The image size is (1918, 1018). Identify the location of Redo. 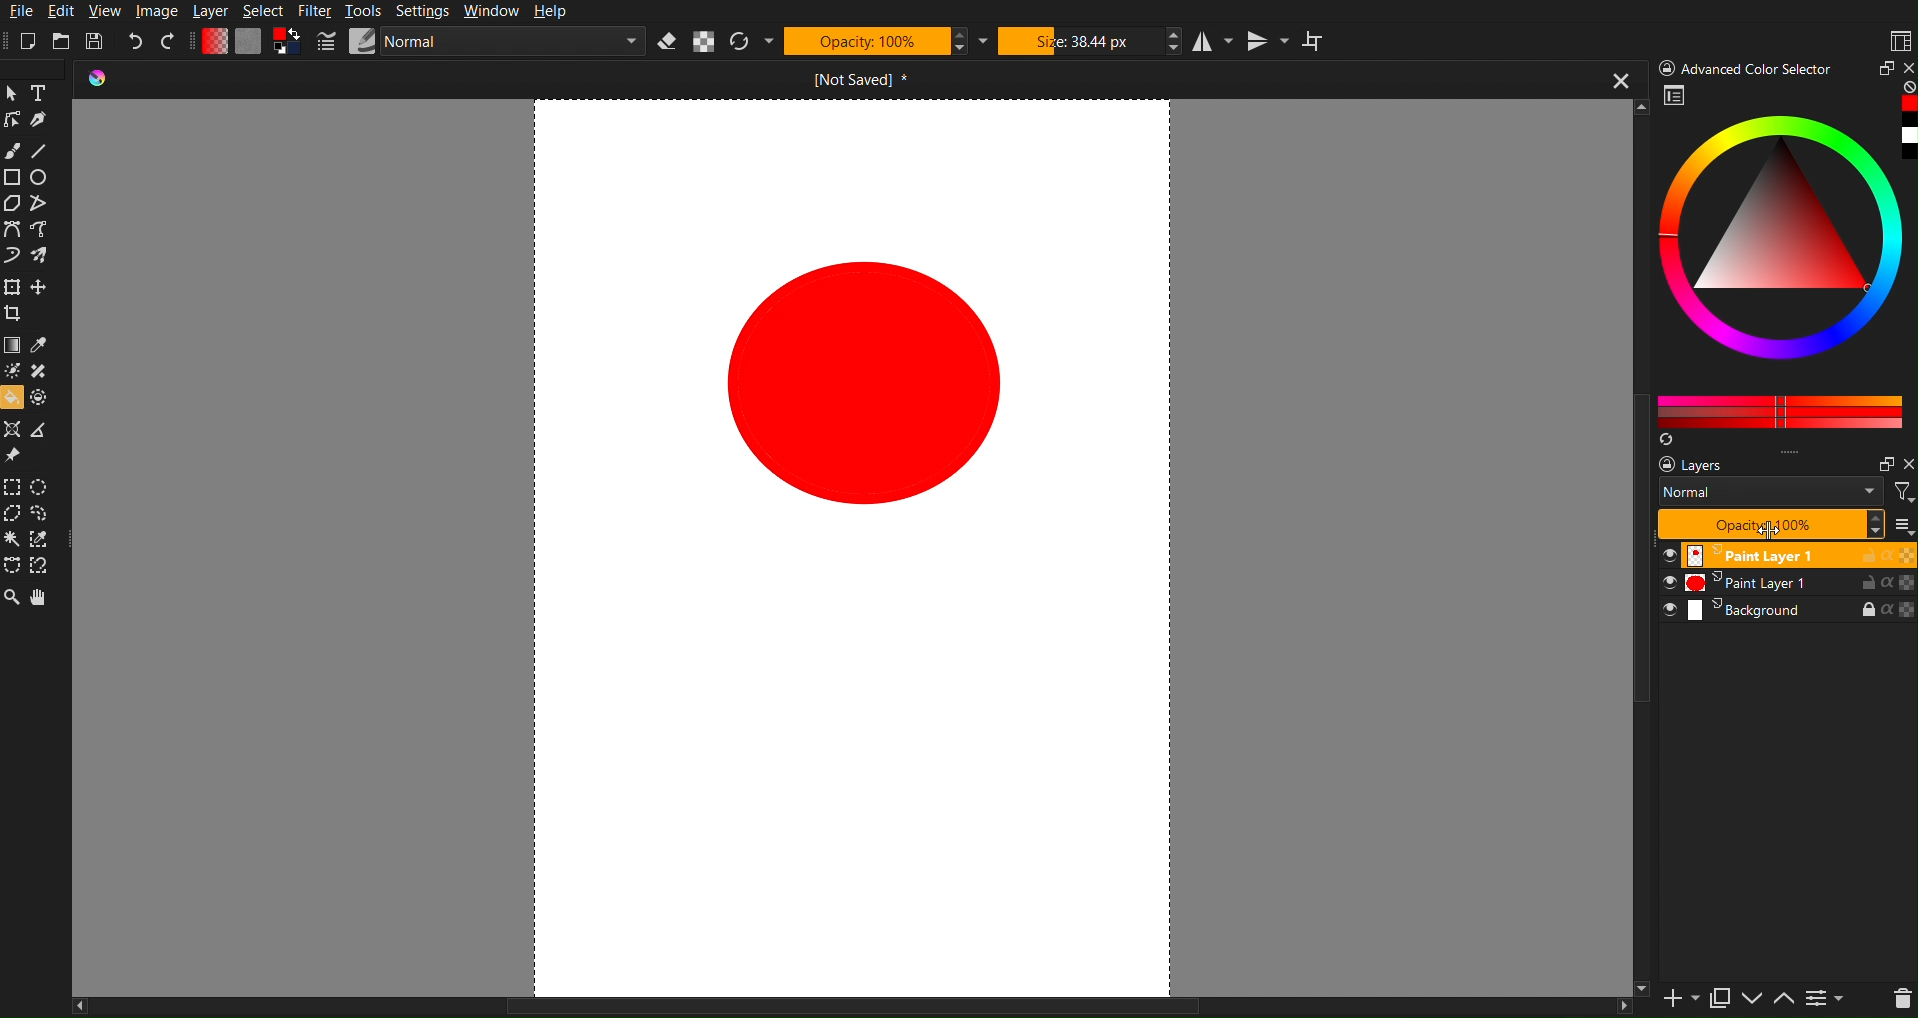
(177, 44).